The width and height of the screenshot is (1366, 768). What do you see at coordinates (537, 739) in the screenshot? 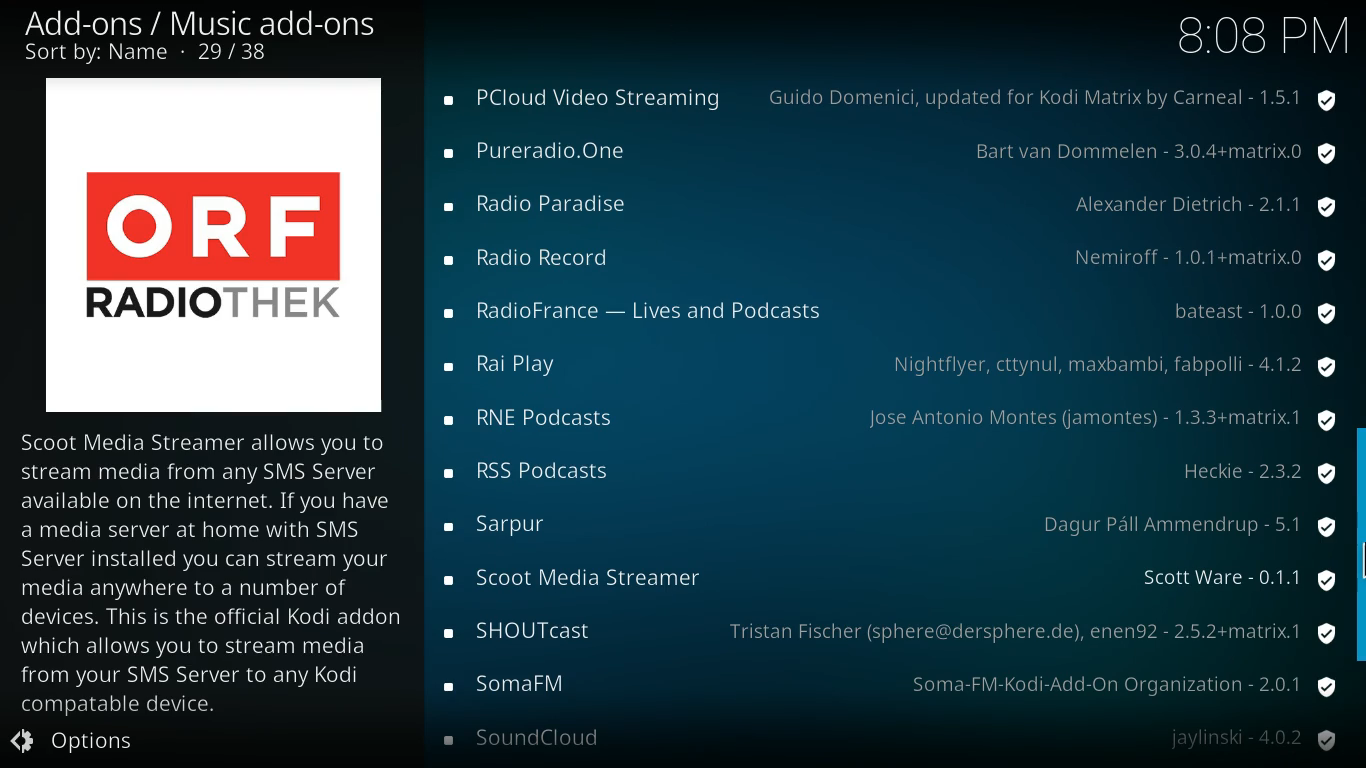
I see `add-on` at bounding box center [537, 739].